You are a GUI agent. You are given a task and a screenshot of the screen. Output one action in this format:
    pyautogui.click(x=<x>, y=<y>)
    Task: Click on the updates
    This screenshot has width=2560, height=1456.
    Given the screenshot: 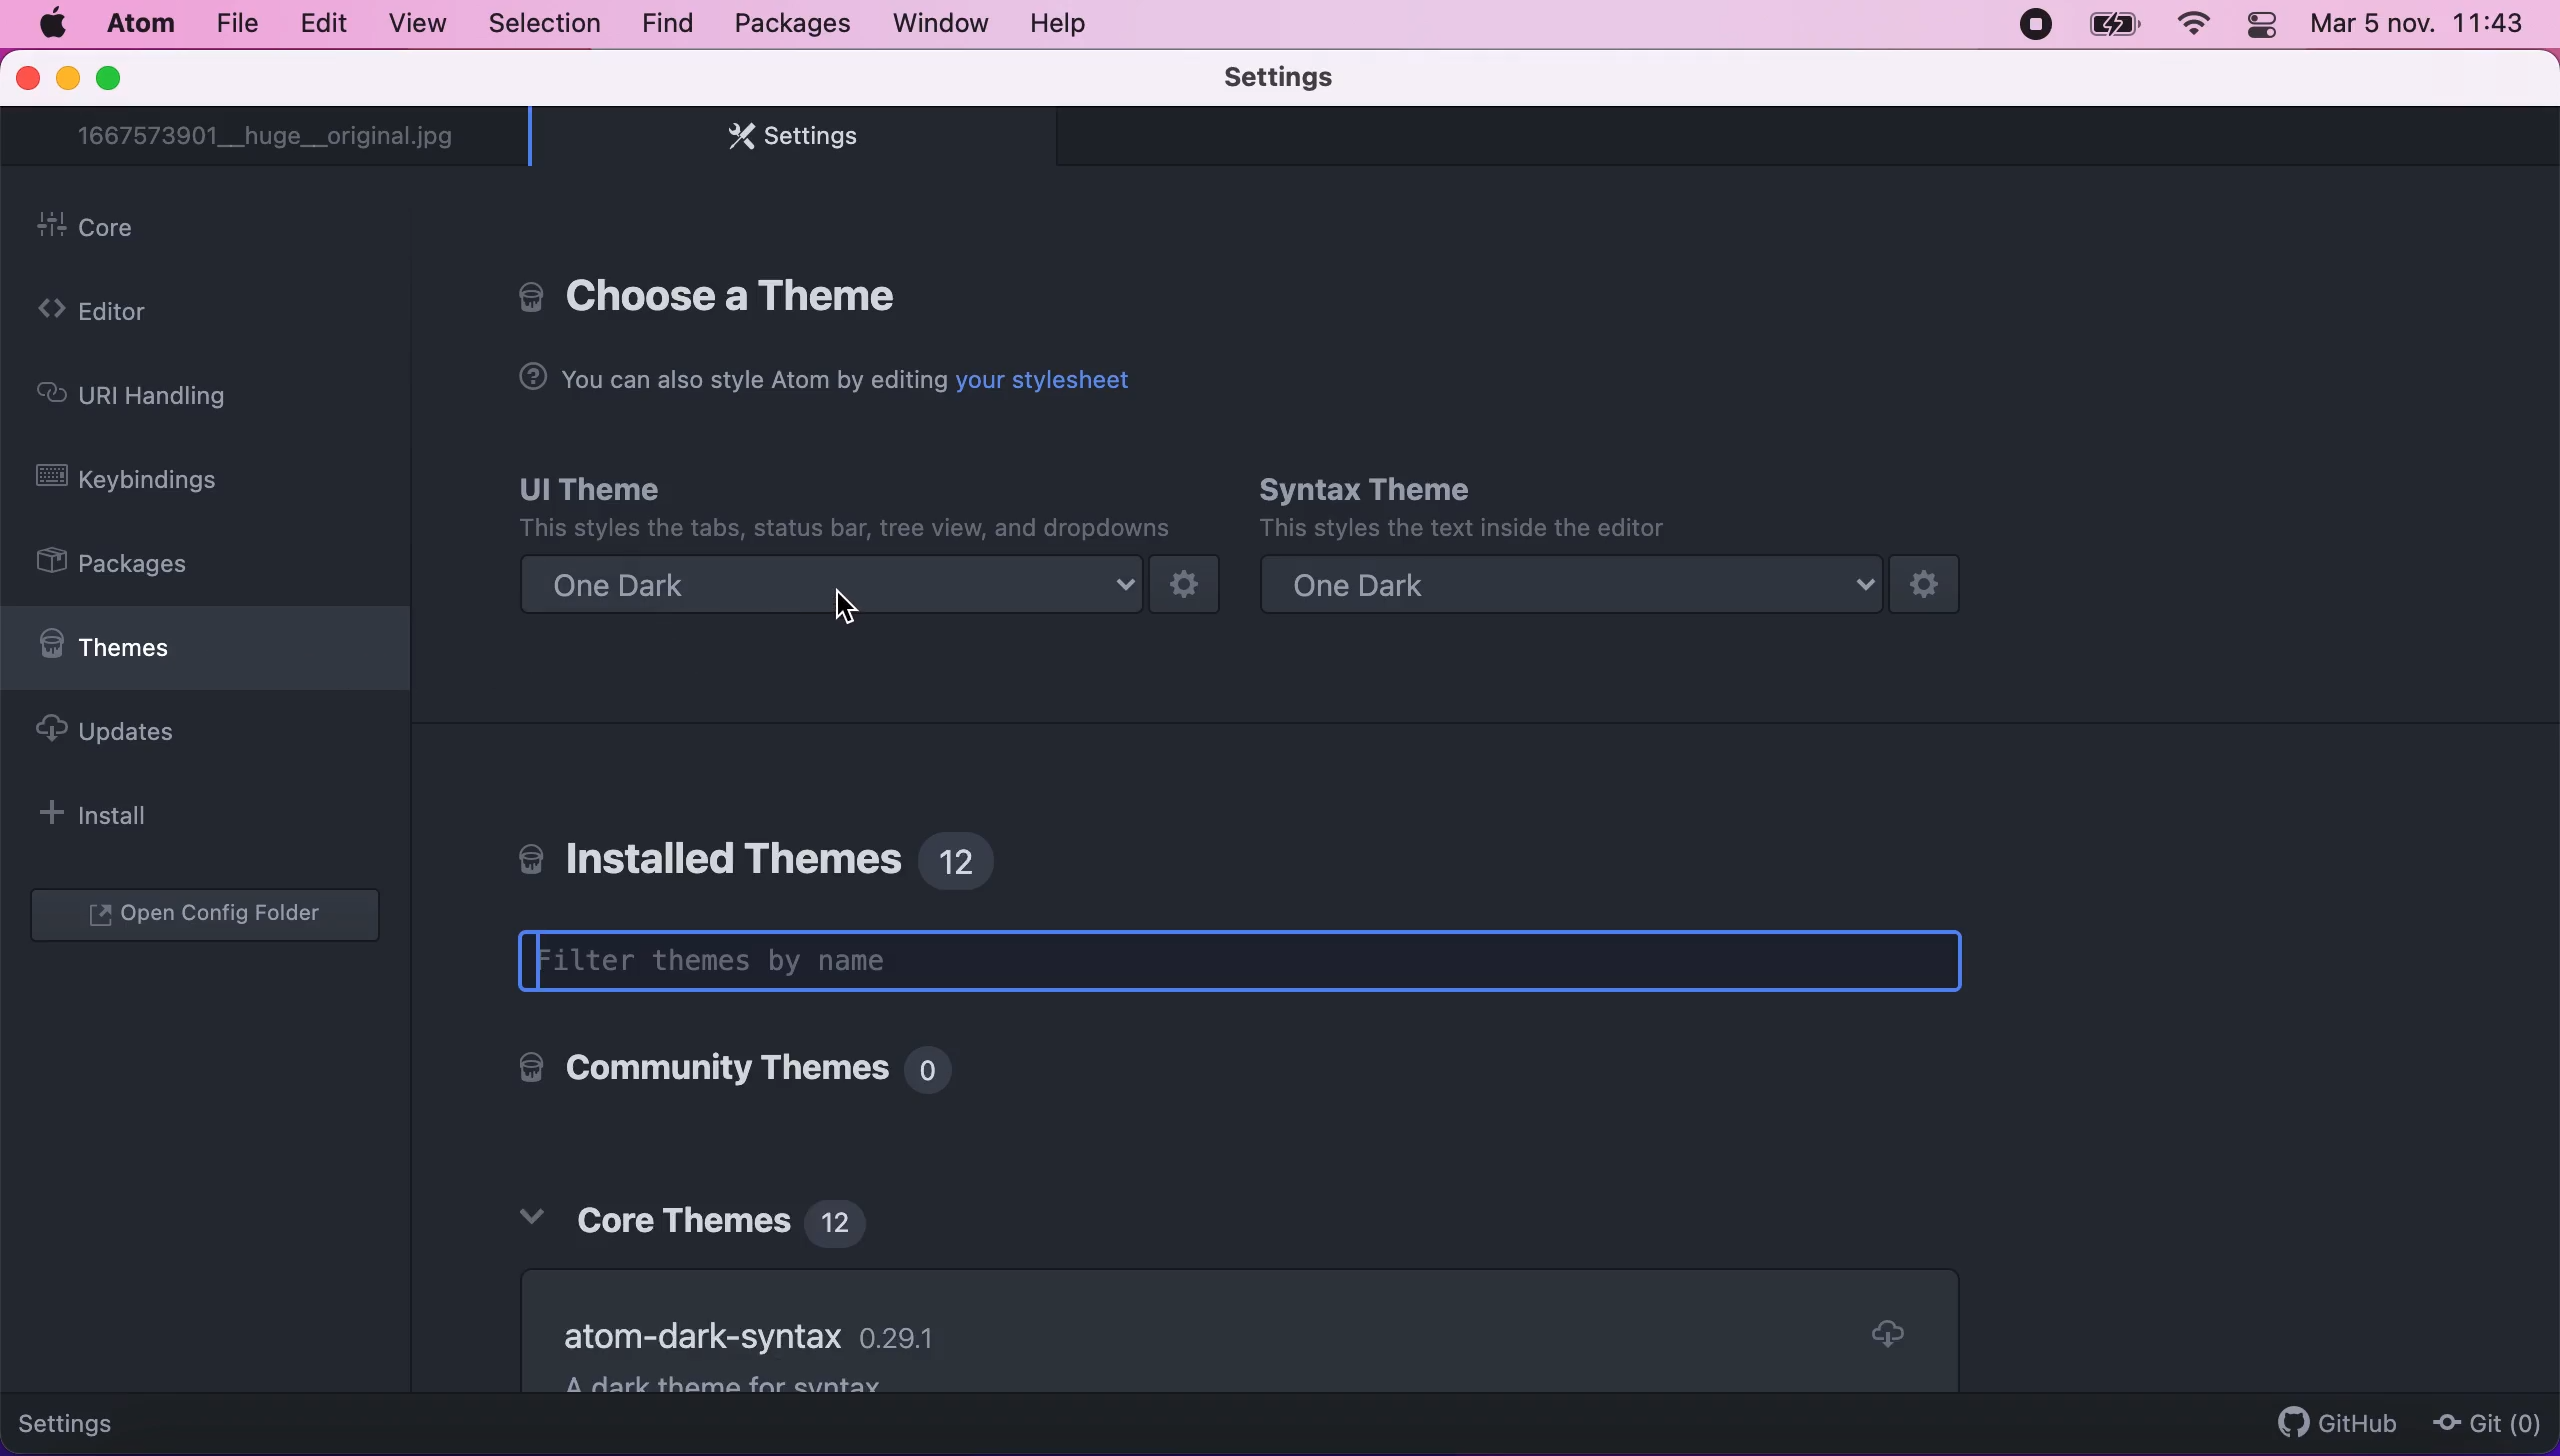 What is the action you would take?
    pyautogui.click(x=170, y=740)
    